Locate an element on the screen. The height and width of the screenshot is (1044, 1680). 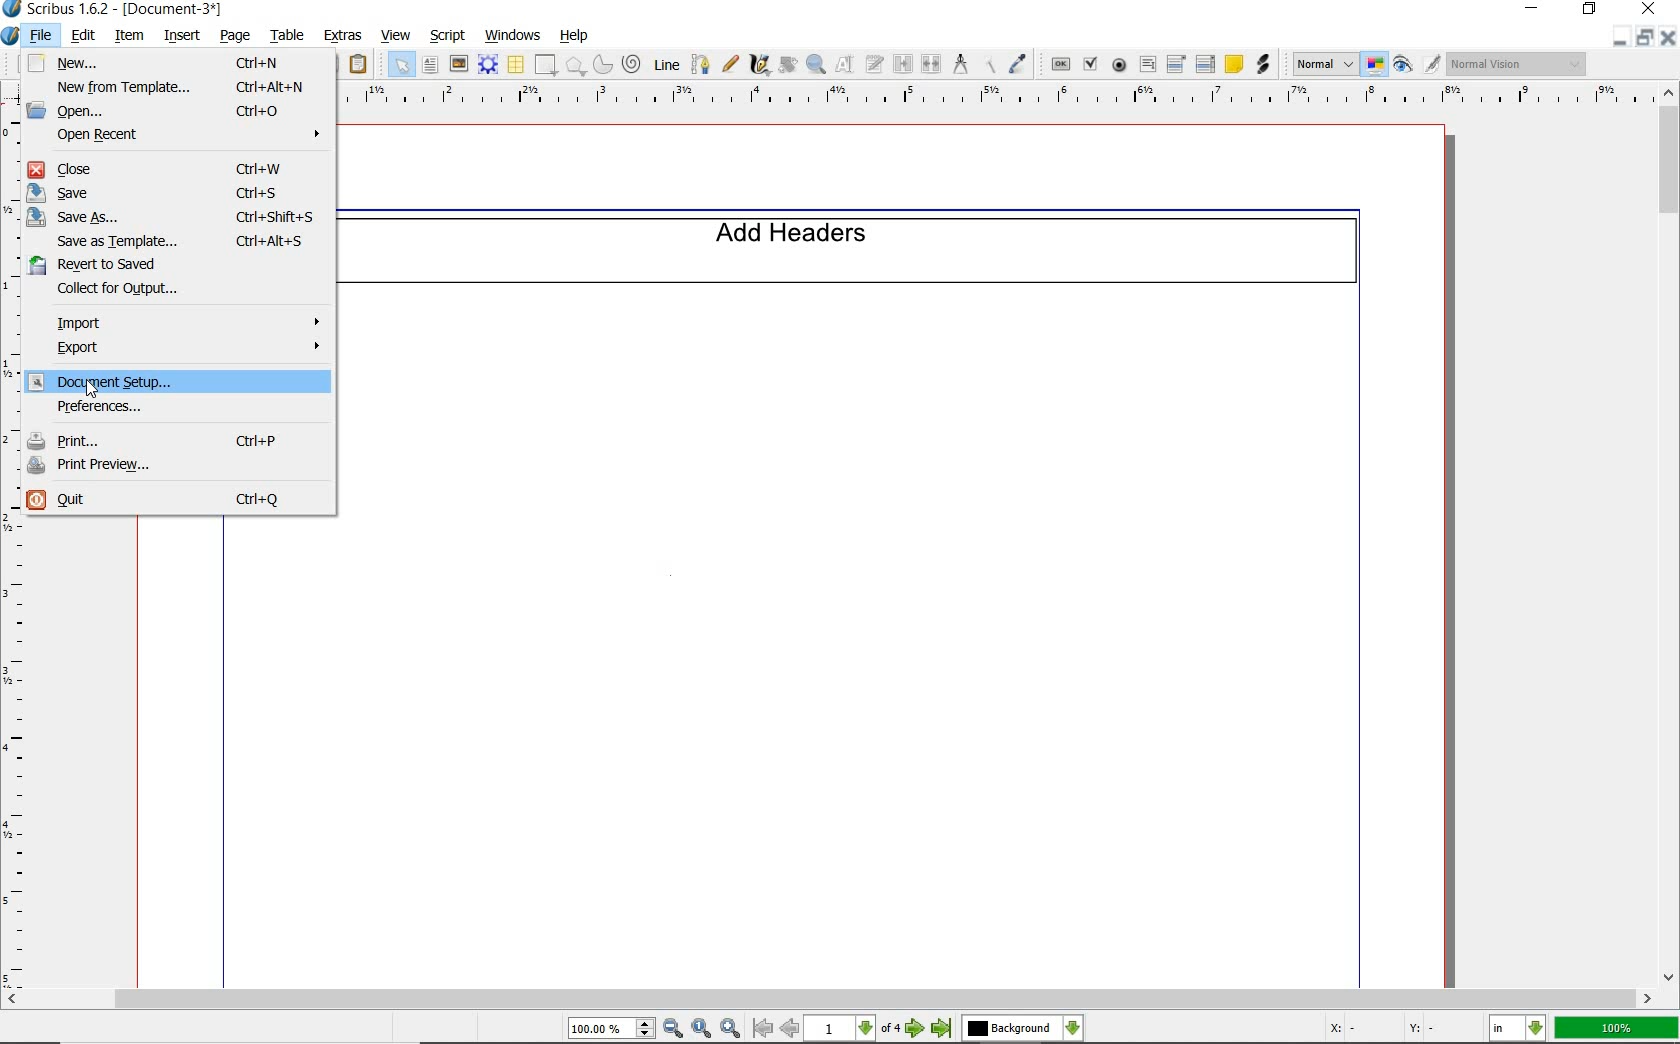
page is located at coordinates (234, 37).